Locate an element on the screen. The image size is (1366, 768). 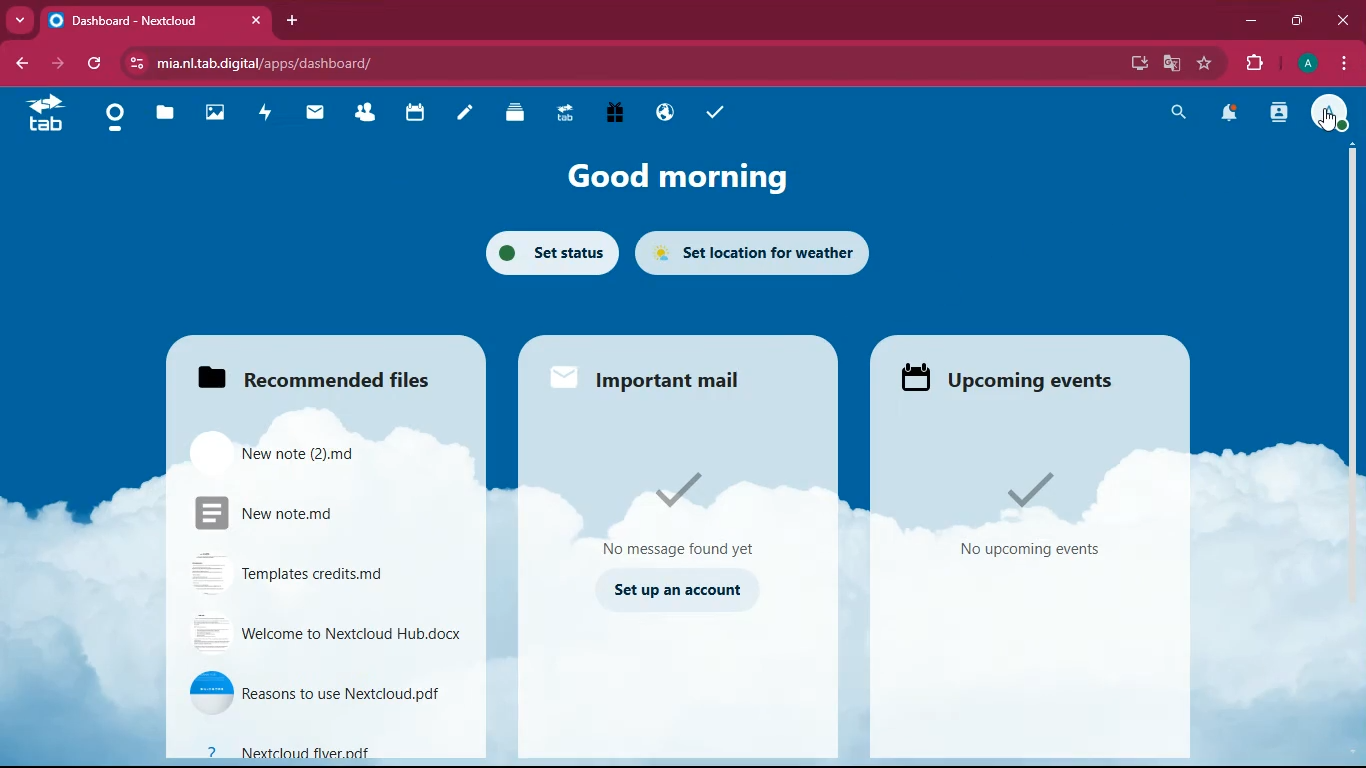
extensions is located at coordinates (1253, 62).